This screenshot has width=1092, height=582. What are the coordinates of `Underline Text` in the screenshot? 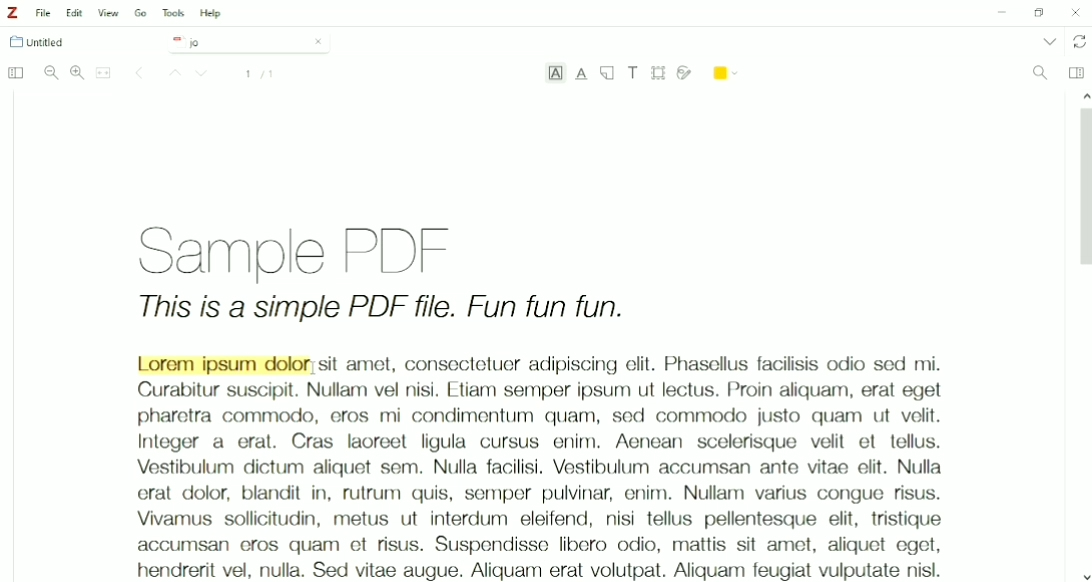 It's located at (582, 74).